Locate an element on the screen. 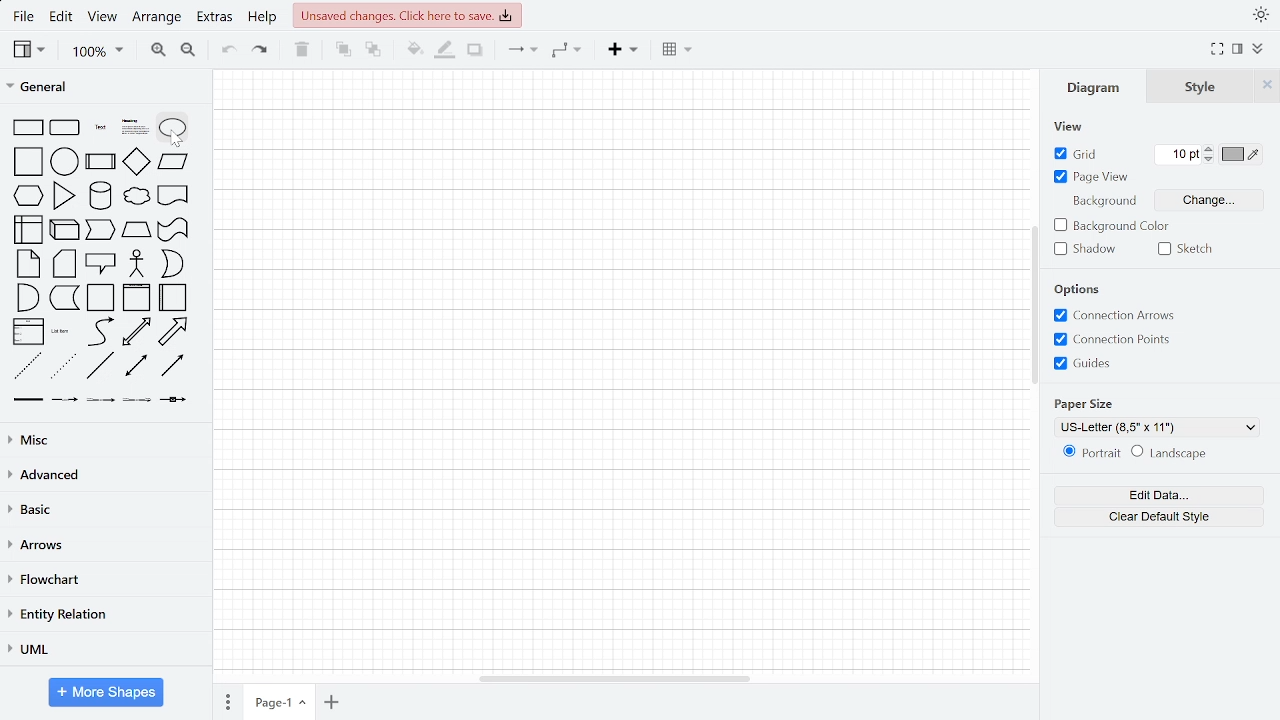  note is located at coordinates (27, 263).